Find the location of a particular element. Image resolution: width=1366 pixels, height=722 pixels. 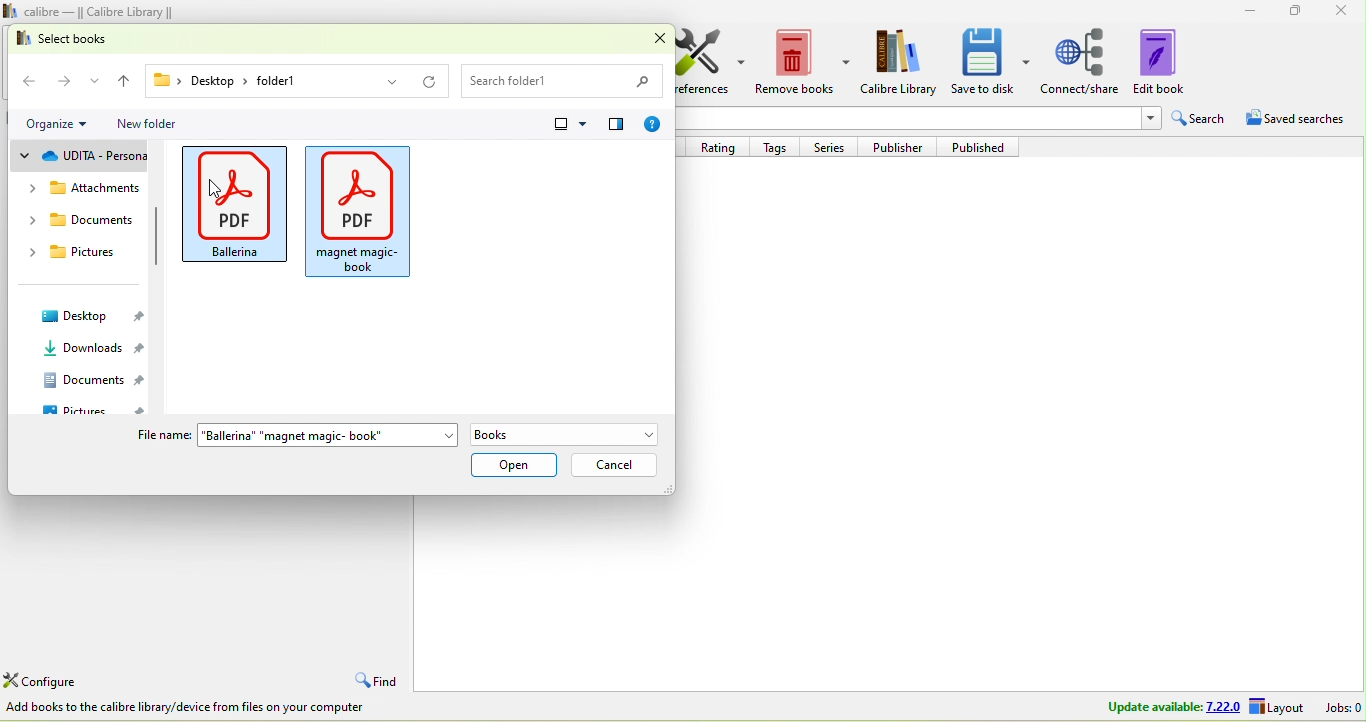

configure is located at coordinates (47, 681).